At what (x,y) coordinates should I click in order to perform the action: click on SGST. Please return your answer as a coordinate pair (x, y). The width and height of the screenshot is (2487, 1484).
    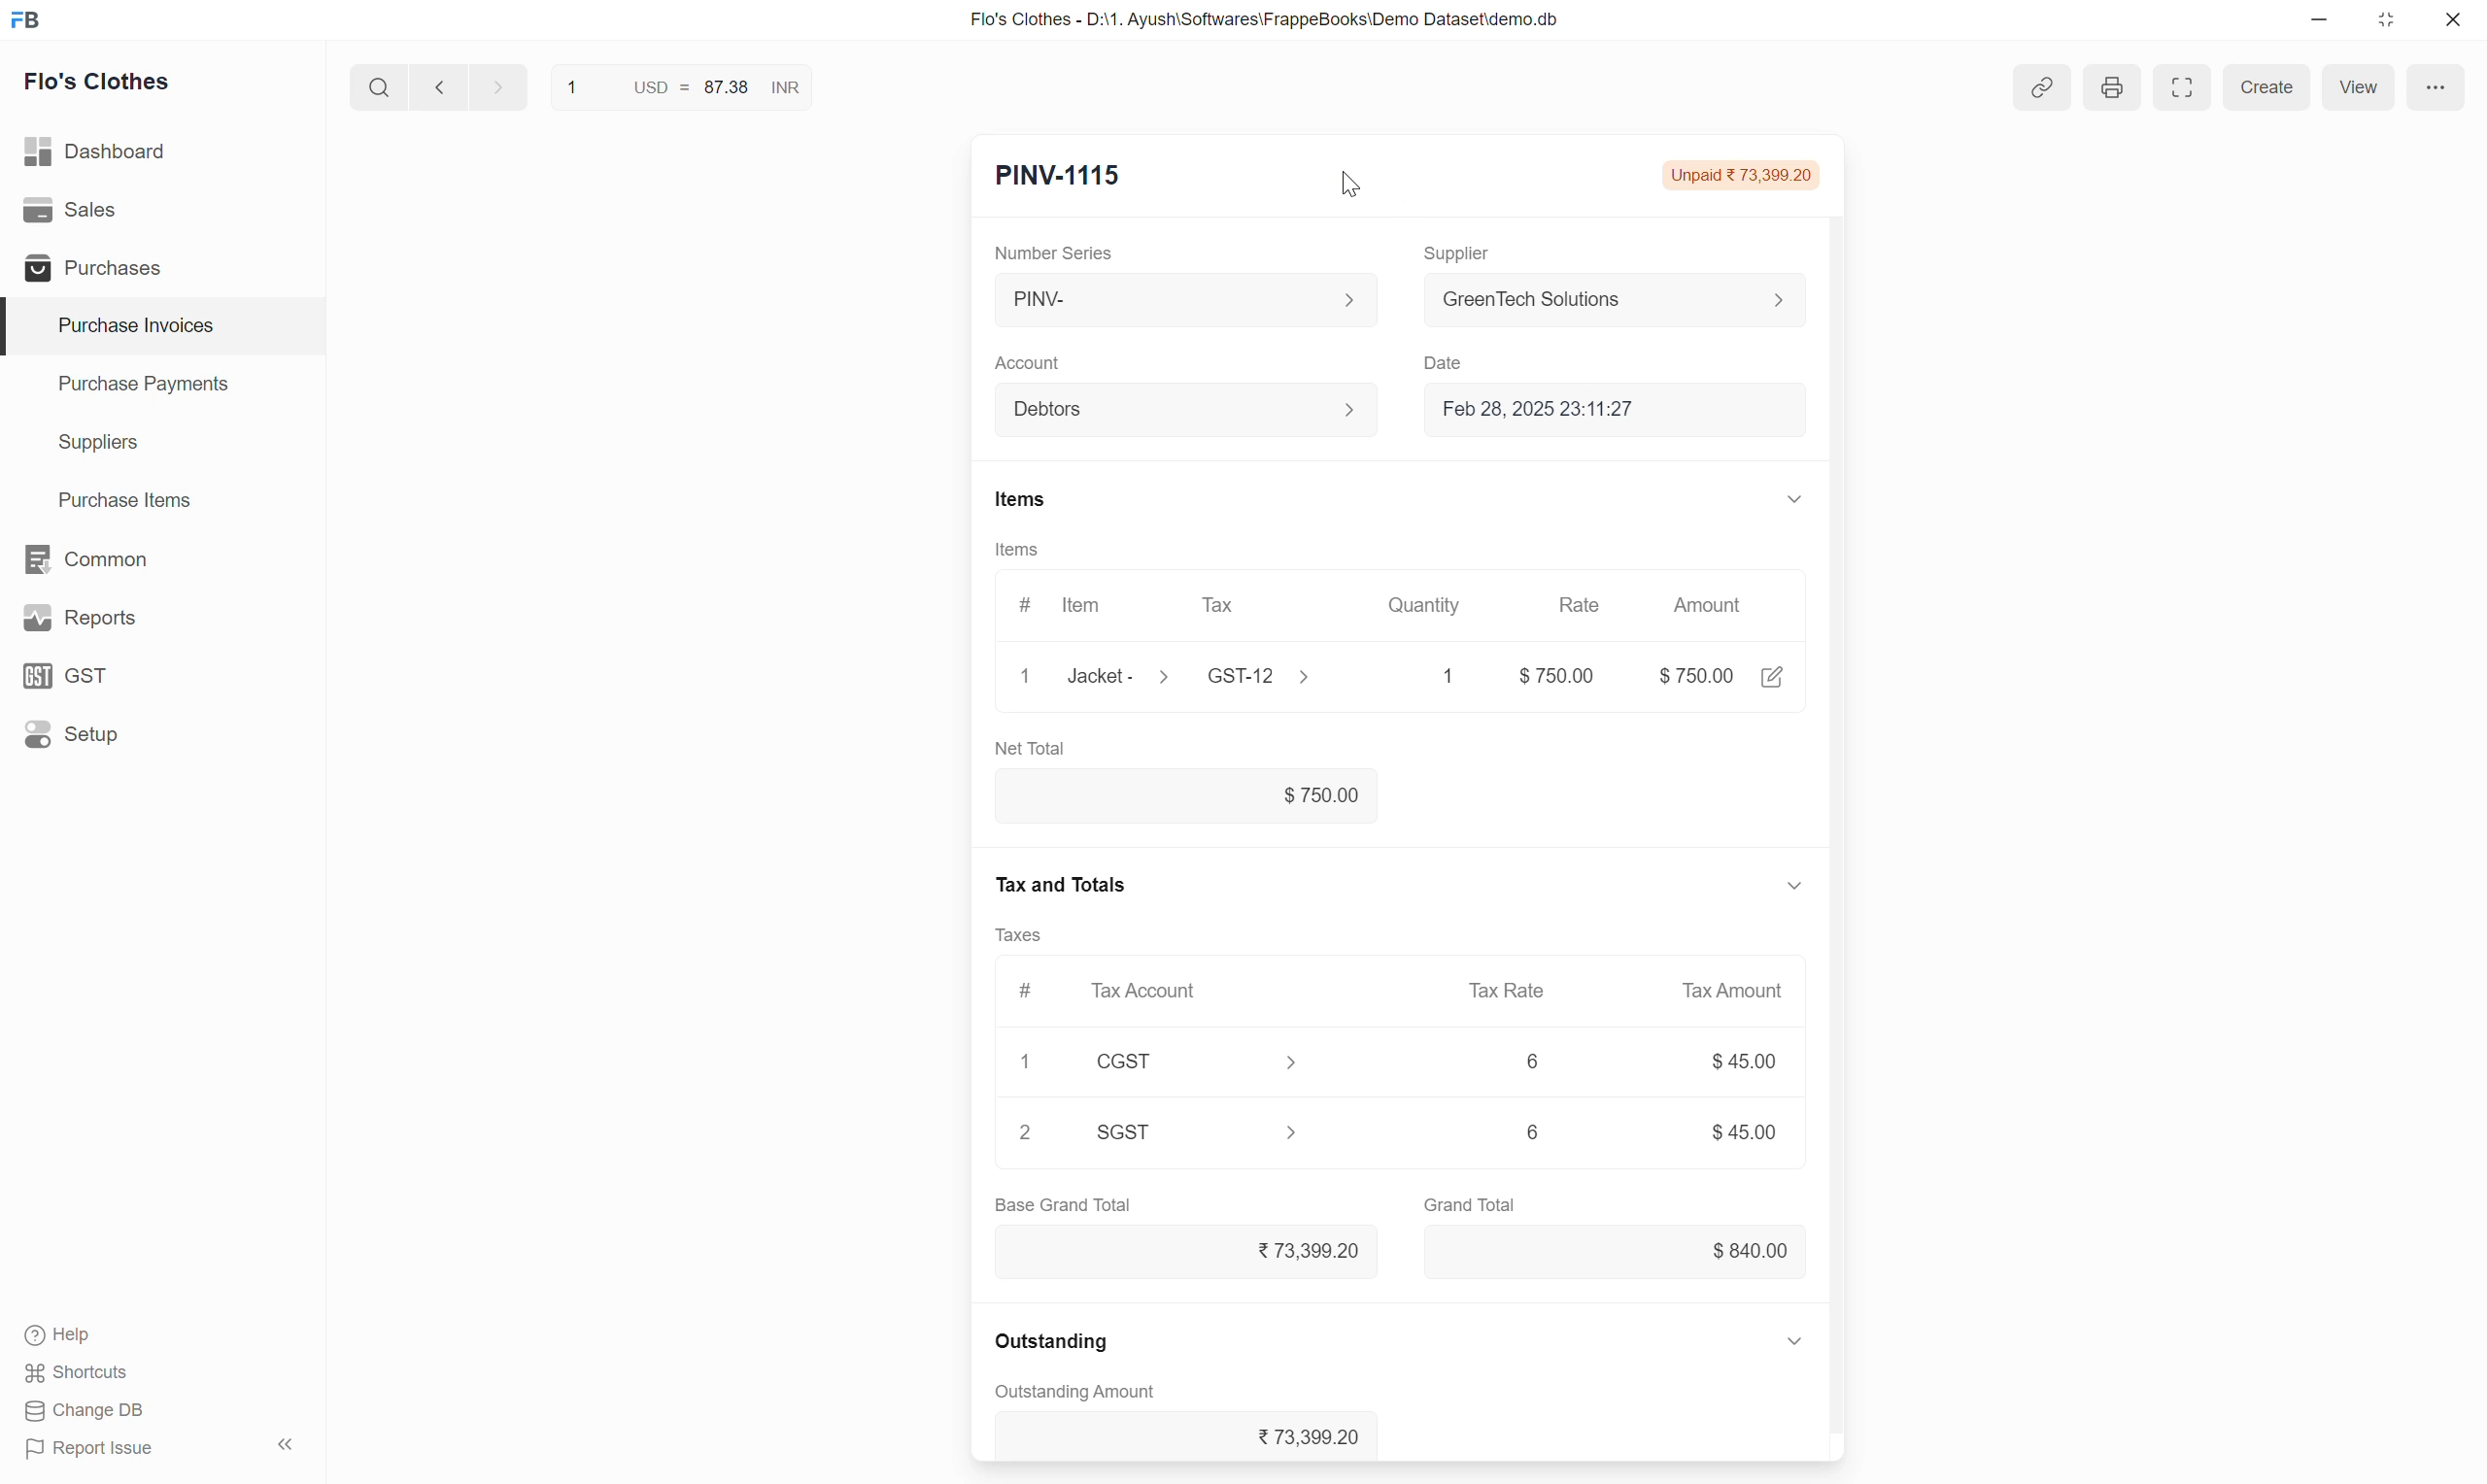
    Looking at the image, I should click on (1126, 1131).